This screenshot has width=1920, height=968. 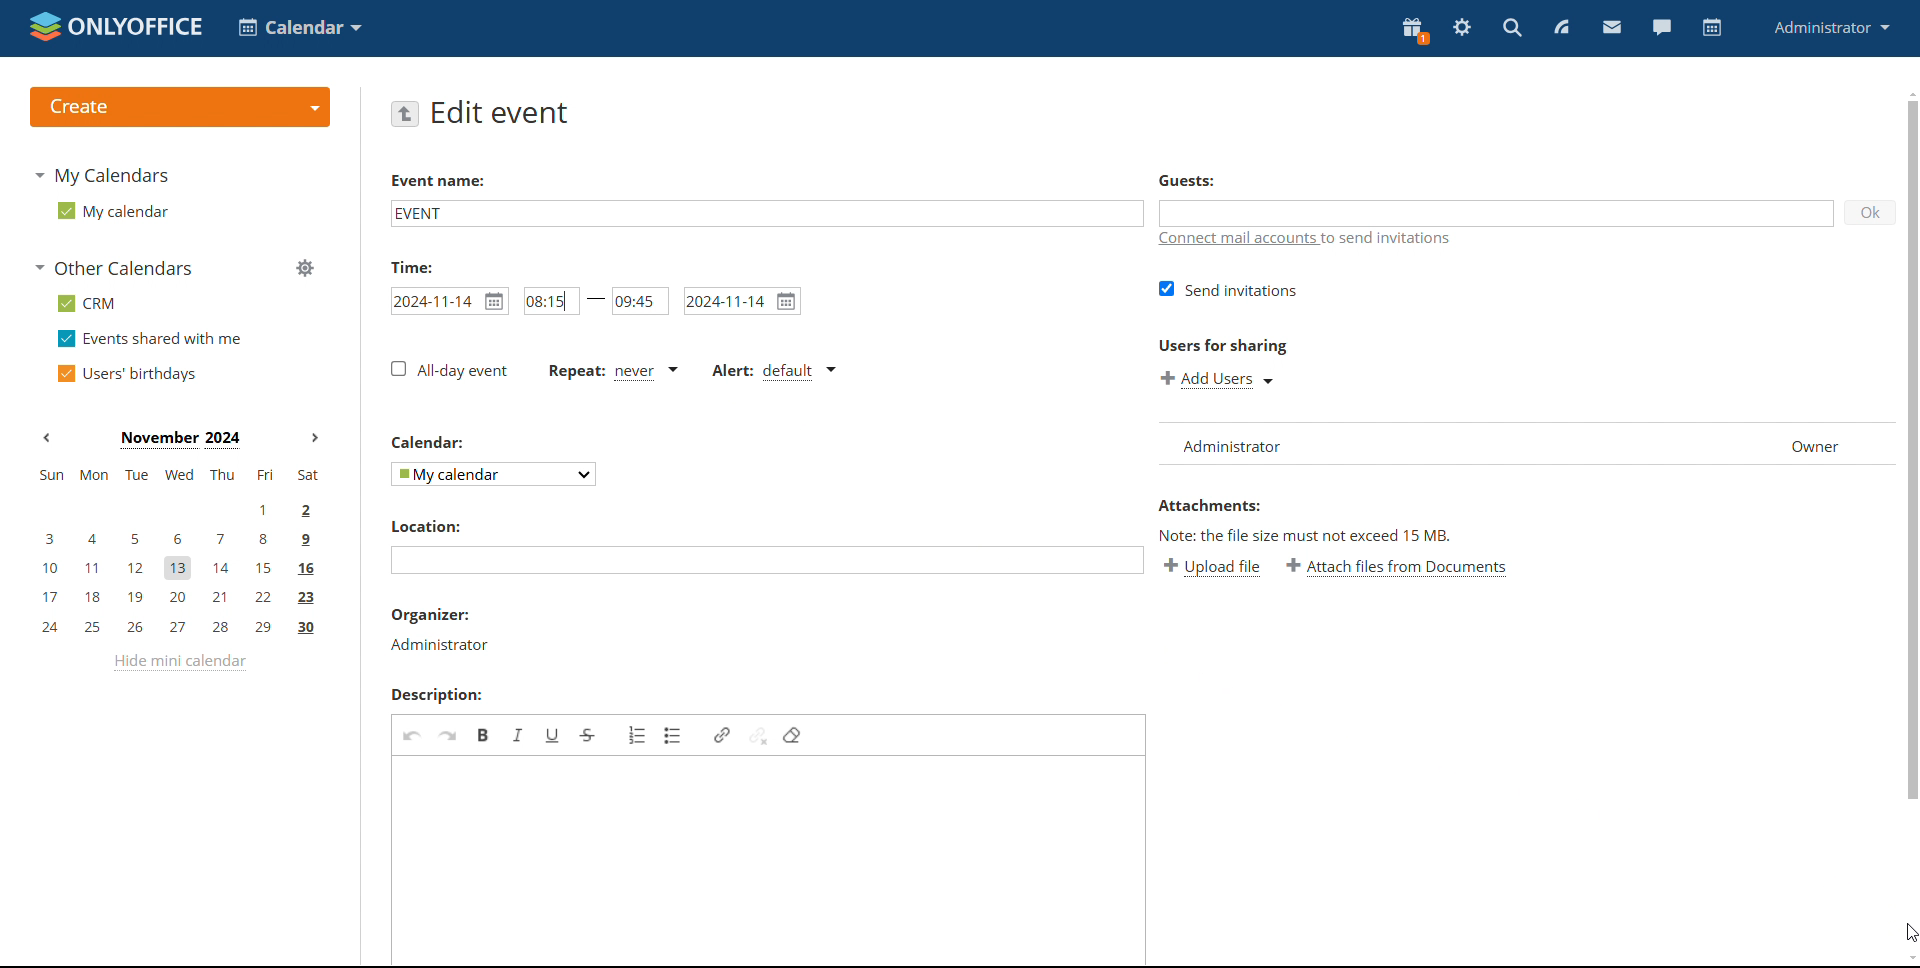 I want to click on manage, so click(x=304, y=269).